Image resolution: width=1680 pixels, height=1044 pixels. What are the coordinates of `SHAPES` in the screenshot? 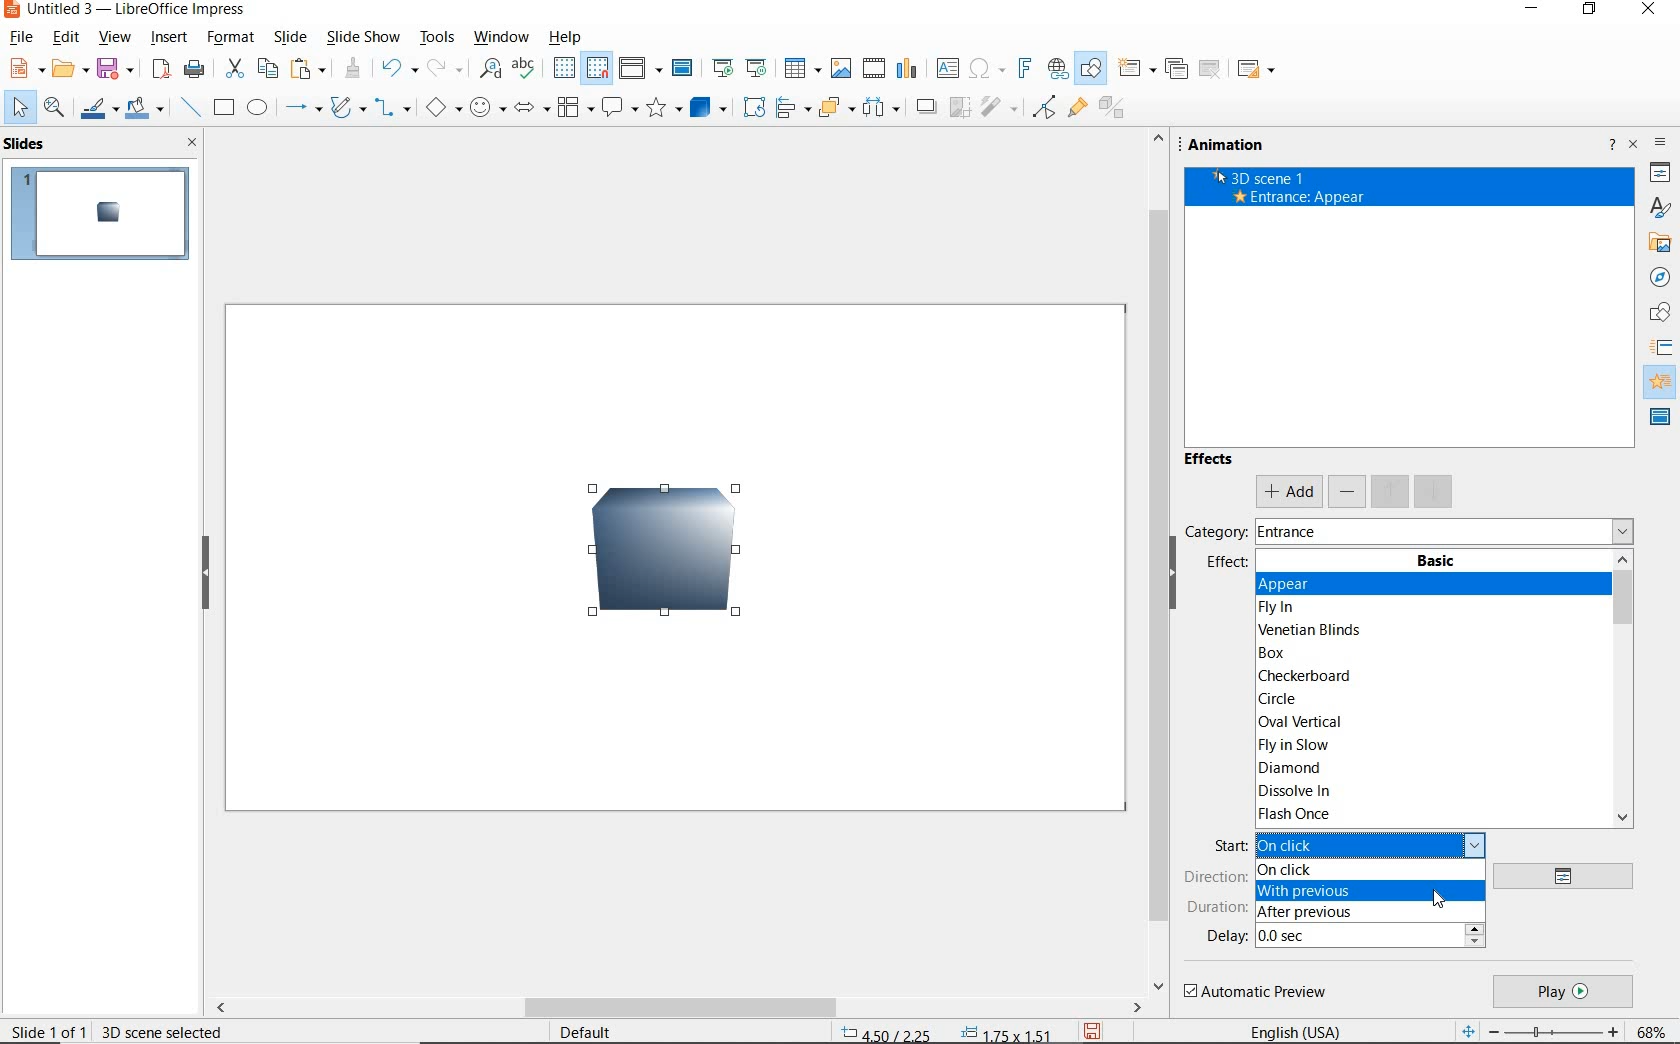 It's located at (1661, 314).